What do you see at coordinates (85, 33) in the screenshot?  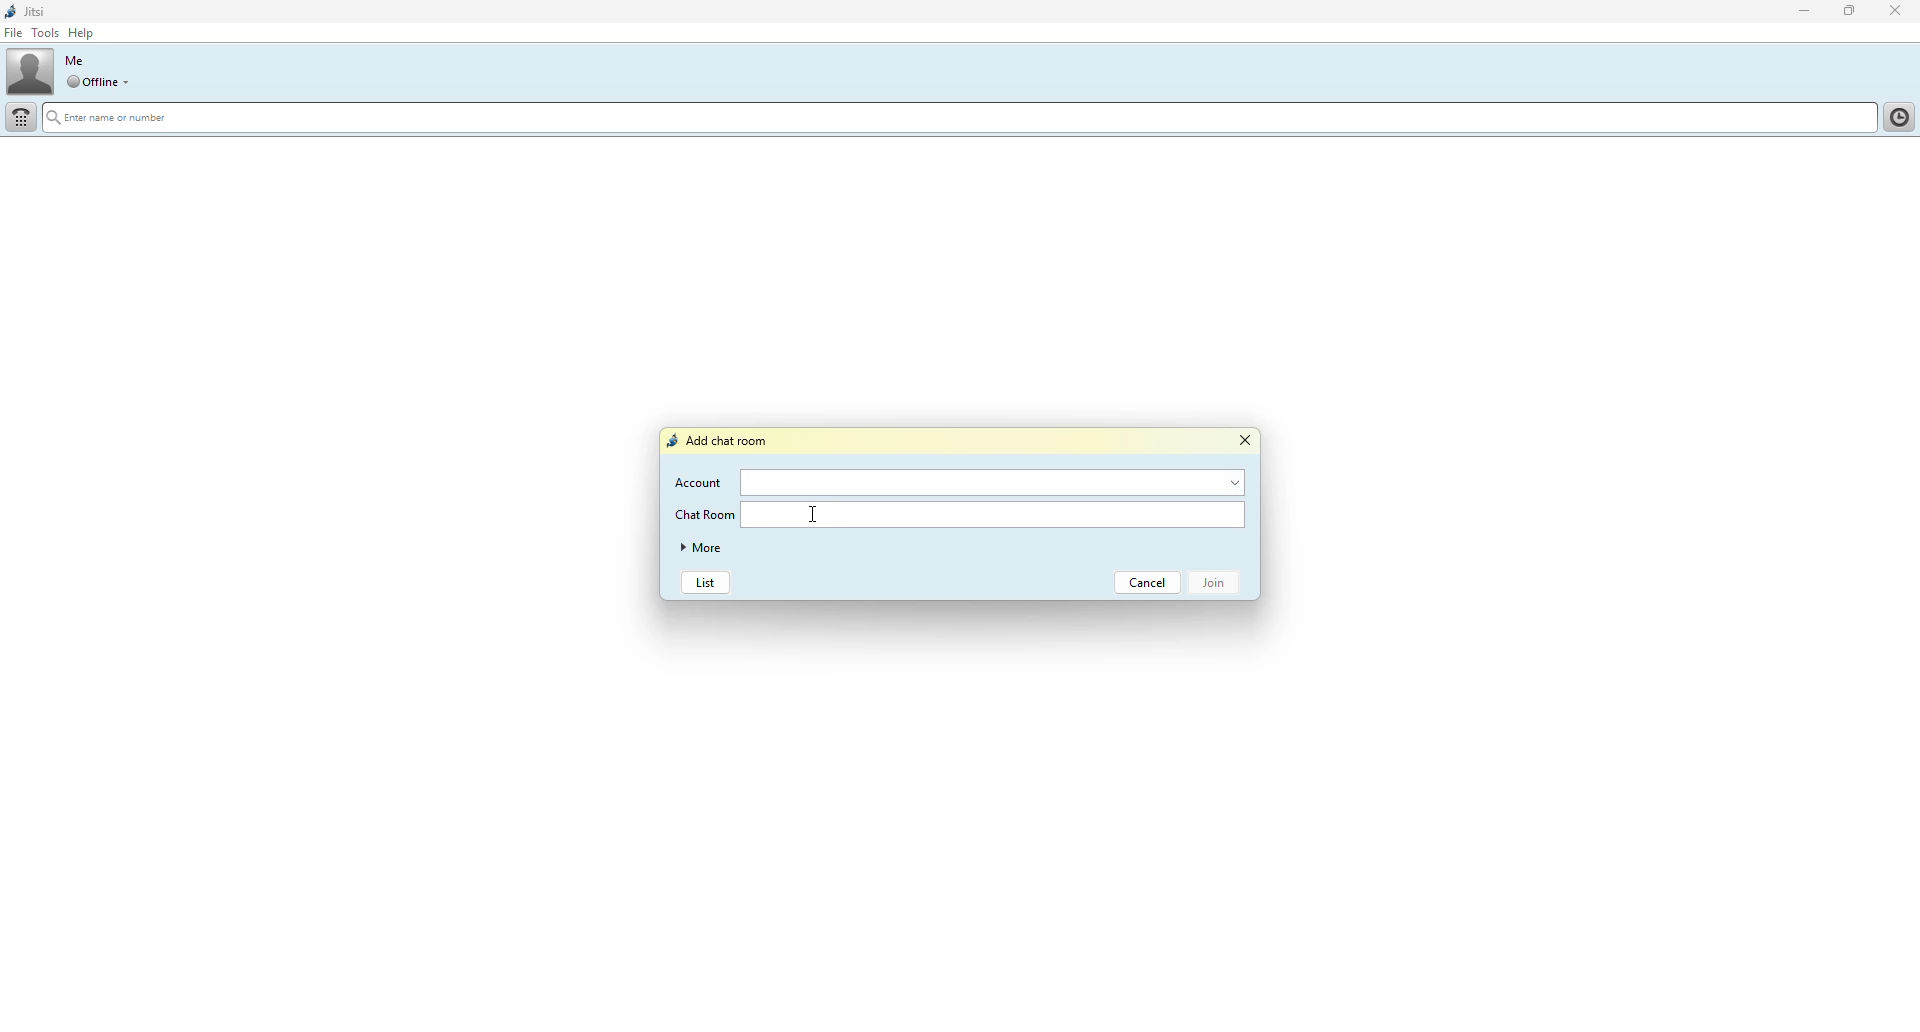 I see `help` at bounding box center [85, 33].